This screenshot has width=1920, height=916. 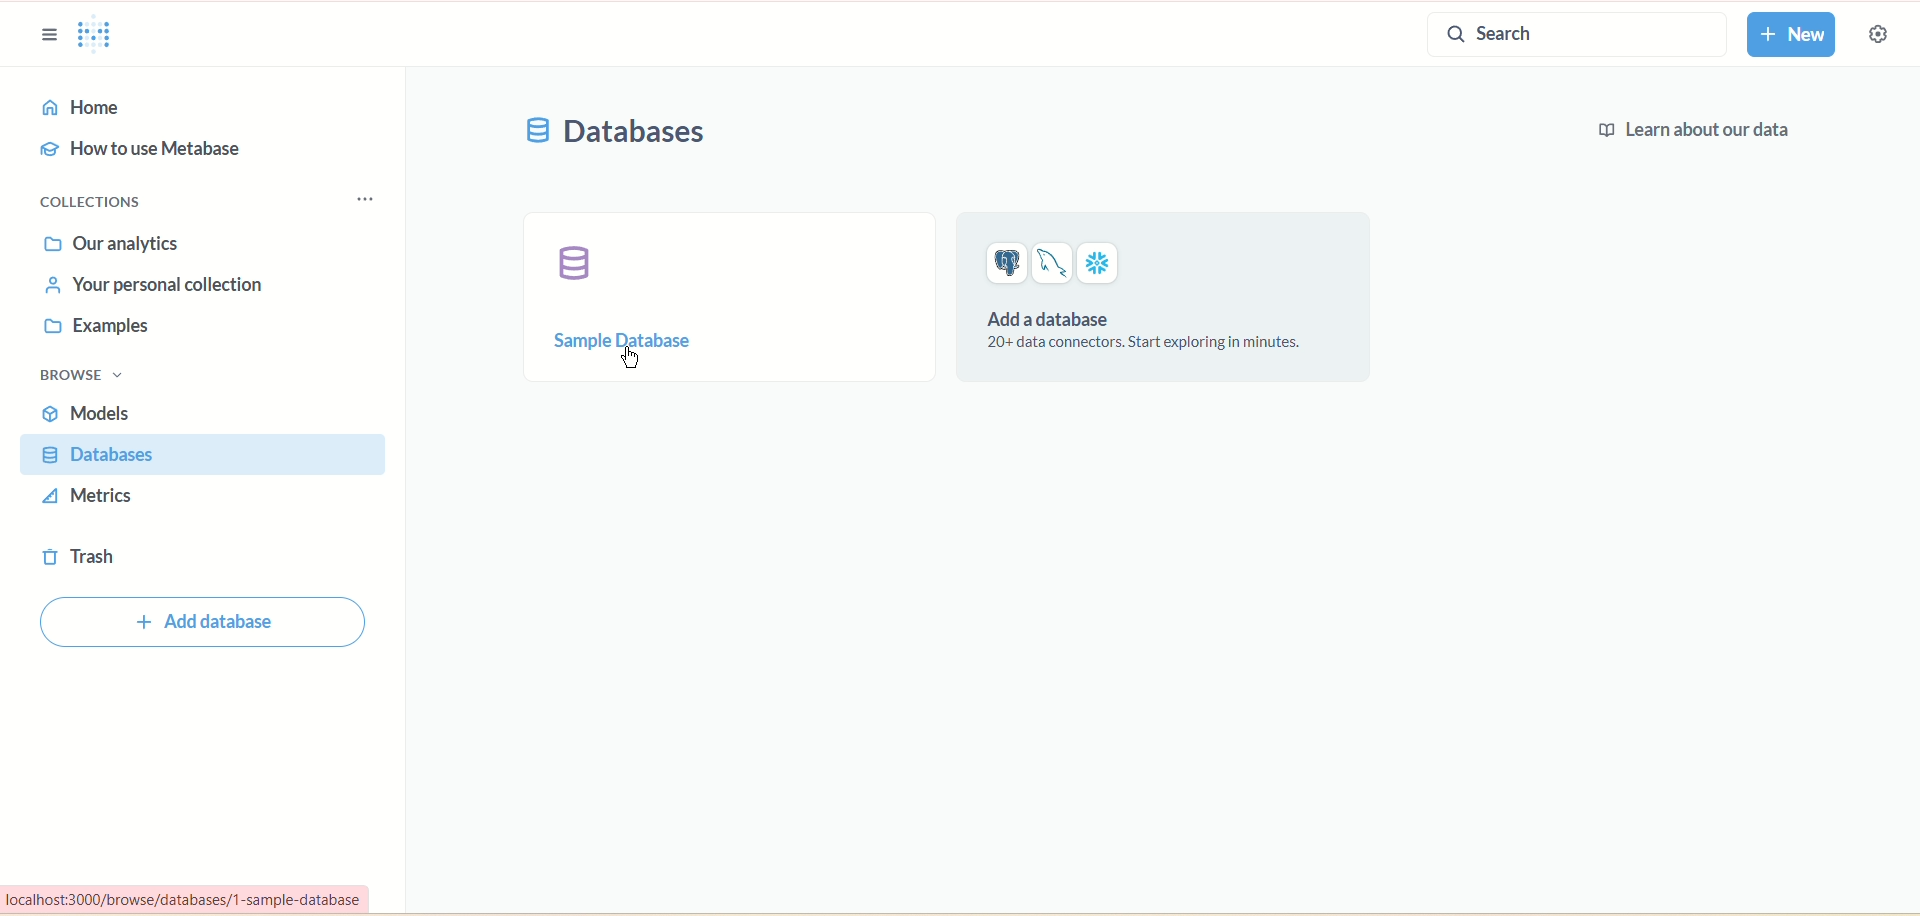 What do you see at coordinates (158, 285) in the screenshot?
I see `your personal collection` at bounding box center [158, 285].